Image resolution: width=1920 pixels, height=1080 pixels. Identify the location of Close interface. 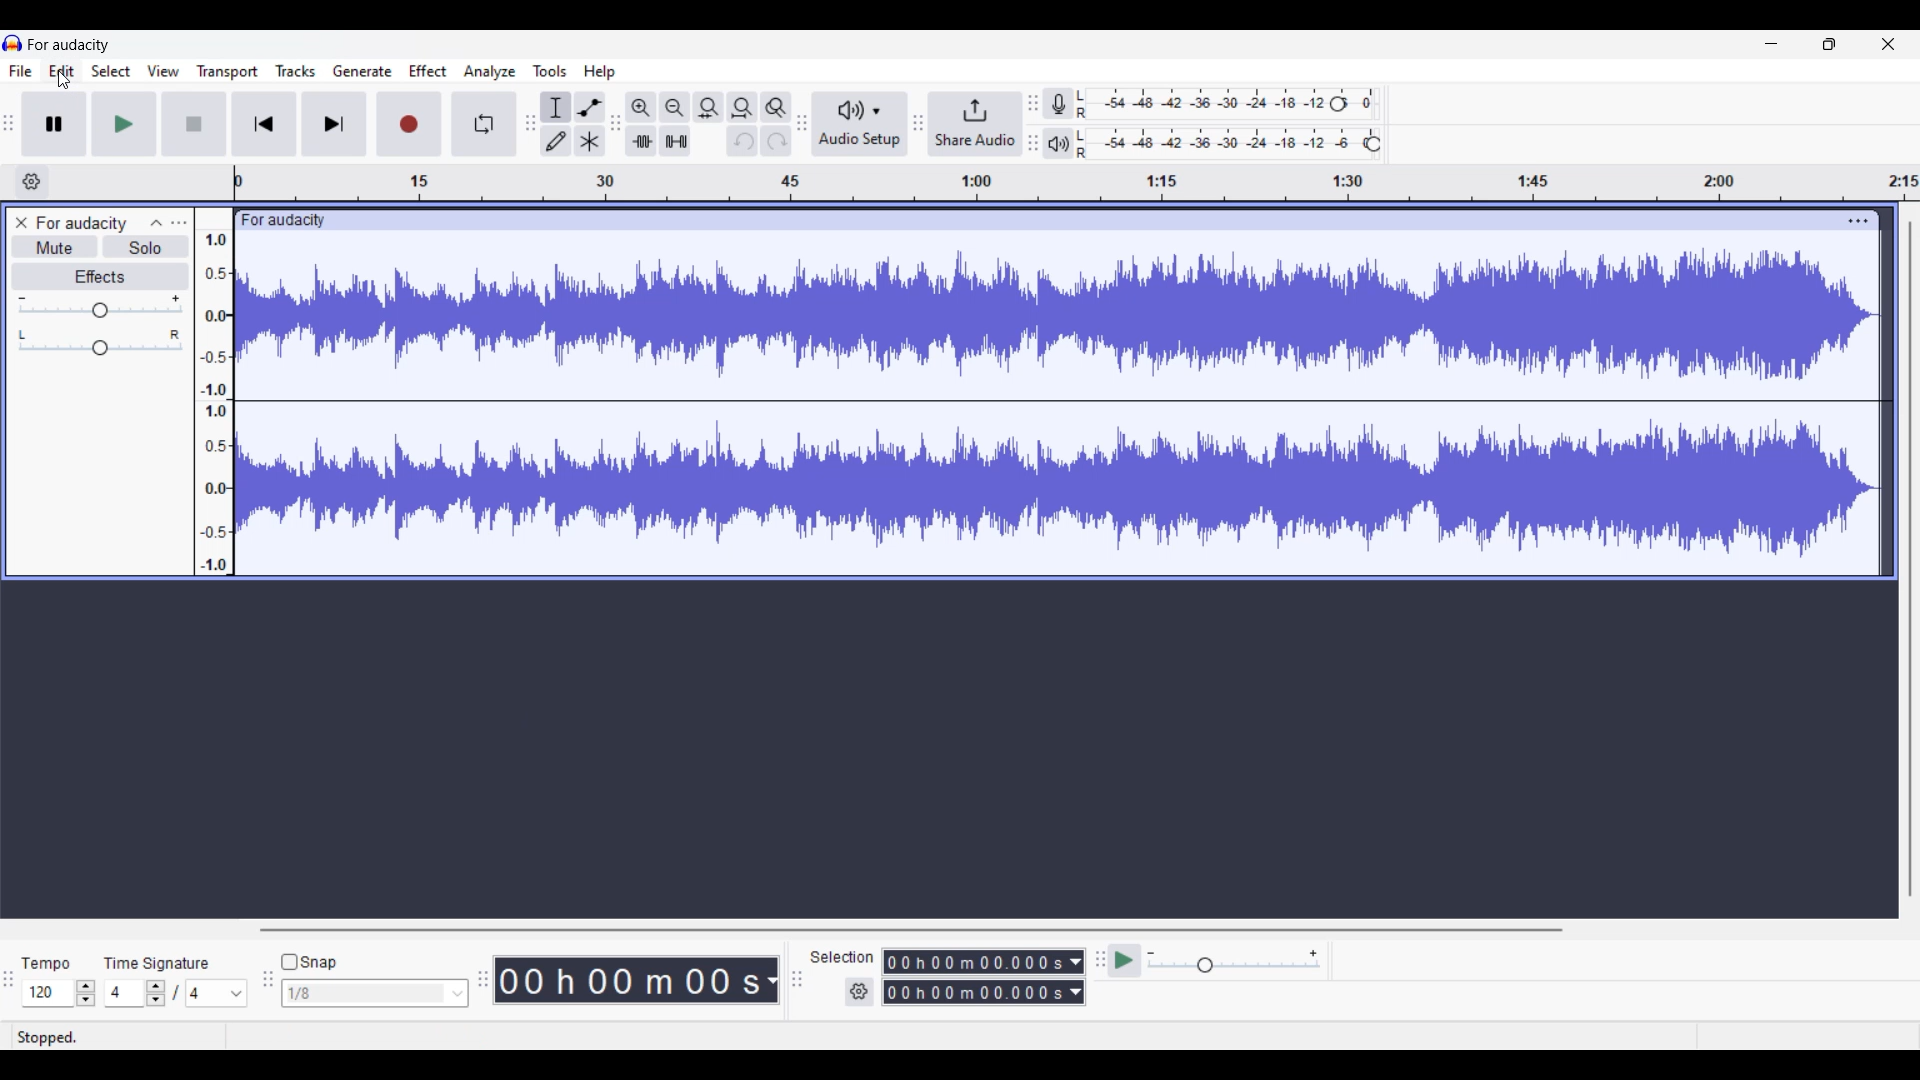
(1888, 44).